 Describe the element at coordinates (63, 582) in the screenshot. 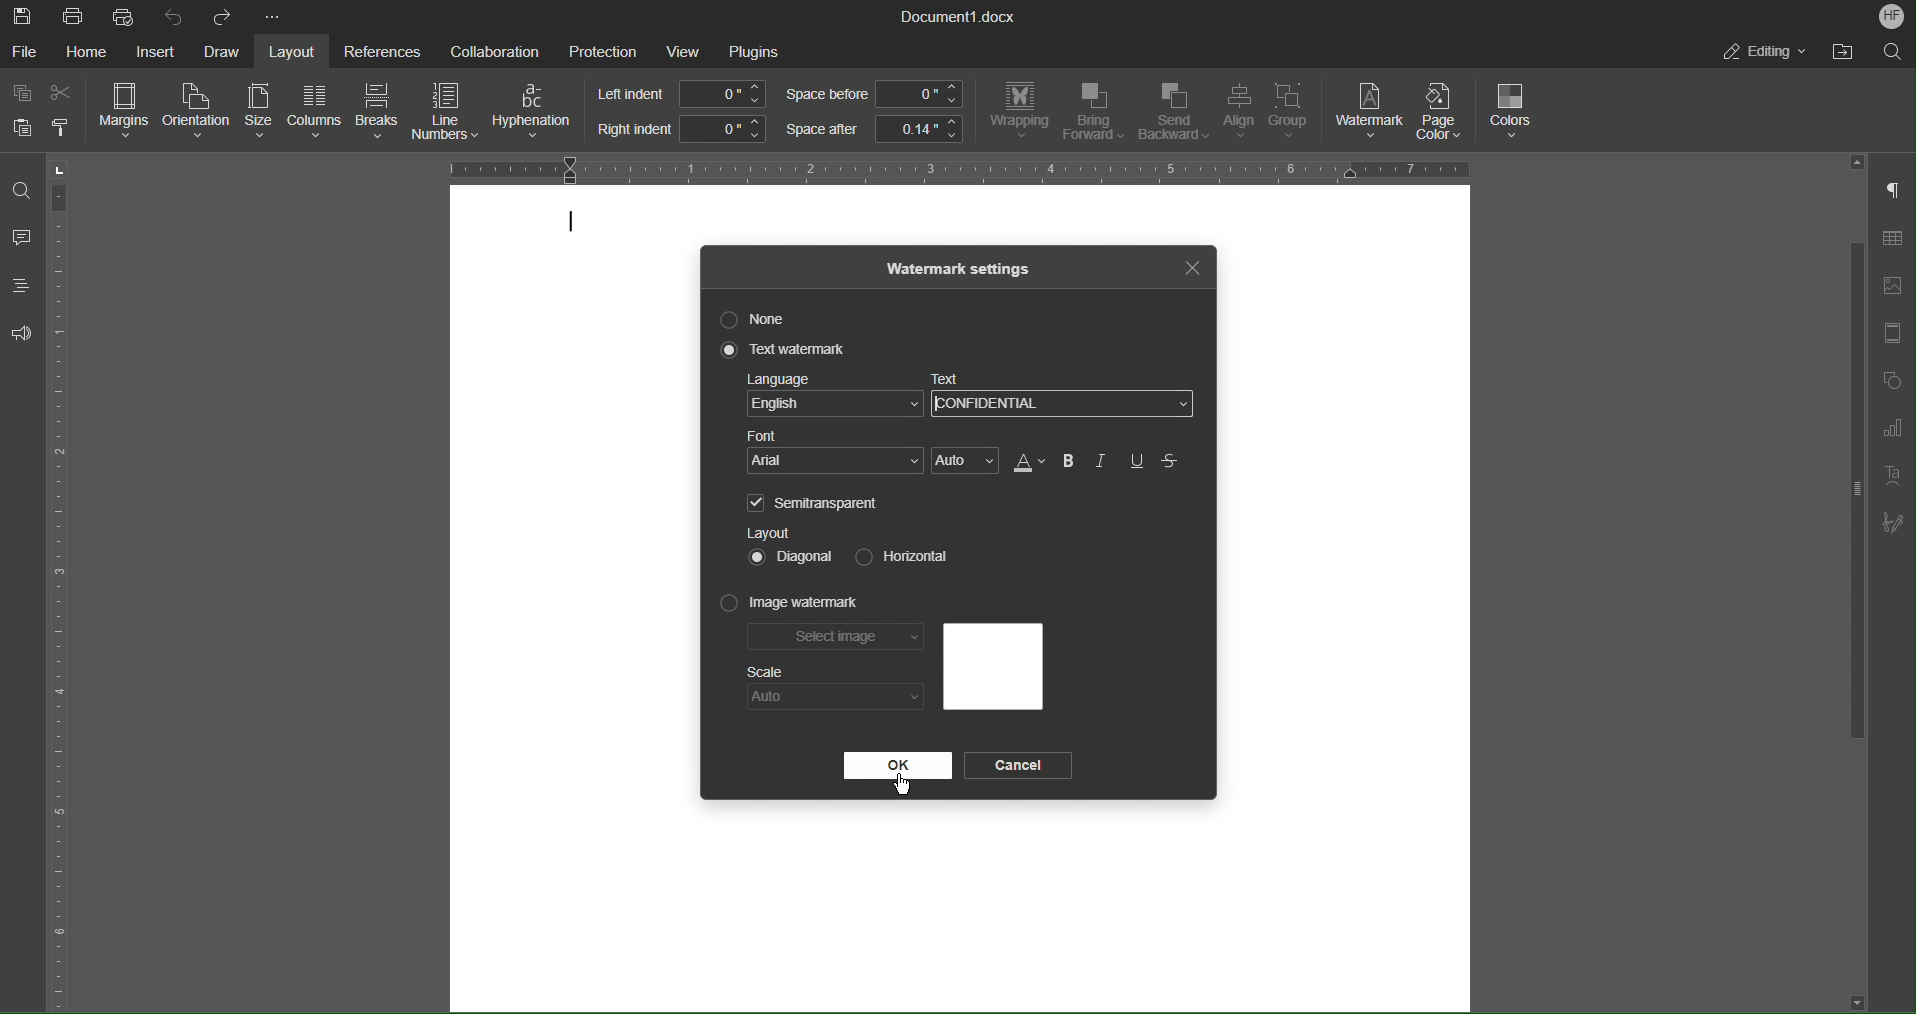

I see `Vertical Ruler` at that location.